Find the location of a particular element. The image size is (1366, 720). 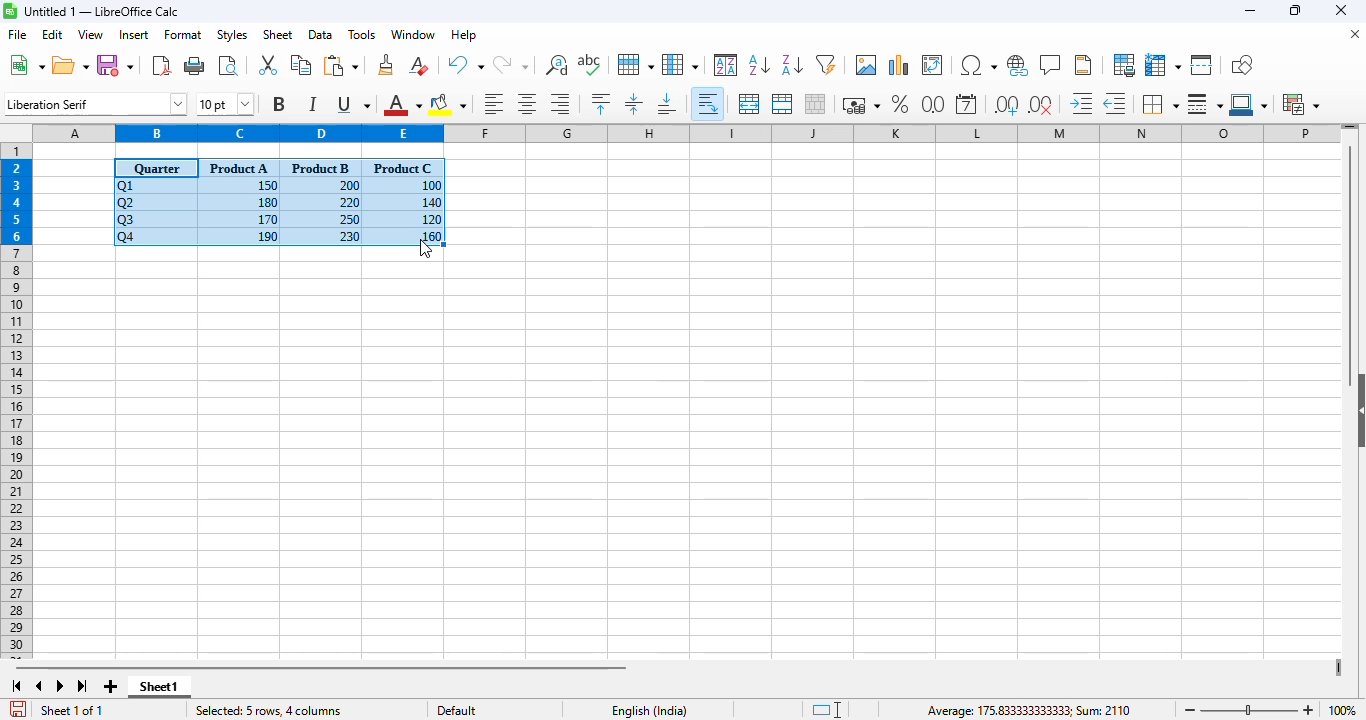

window is located at coordinates (413, 34).